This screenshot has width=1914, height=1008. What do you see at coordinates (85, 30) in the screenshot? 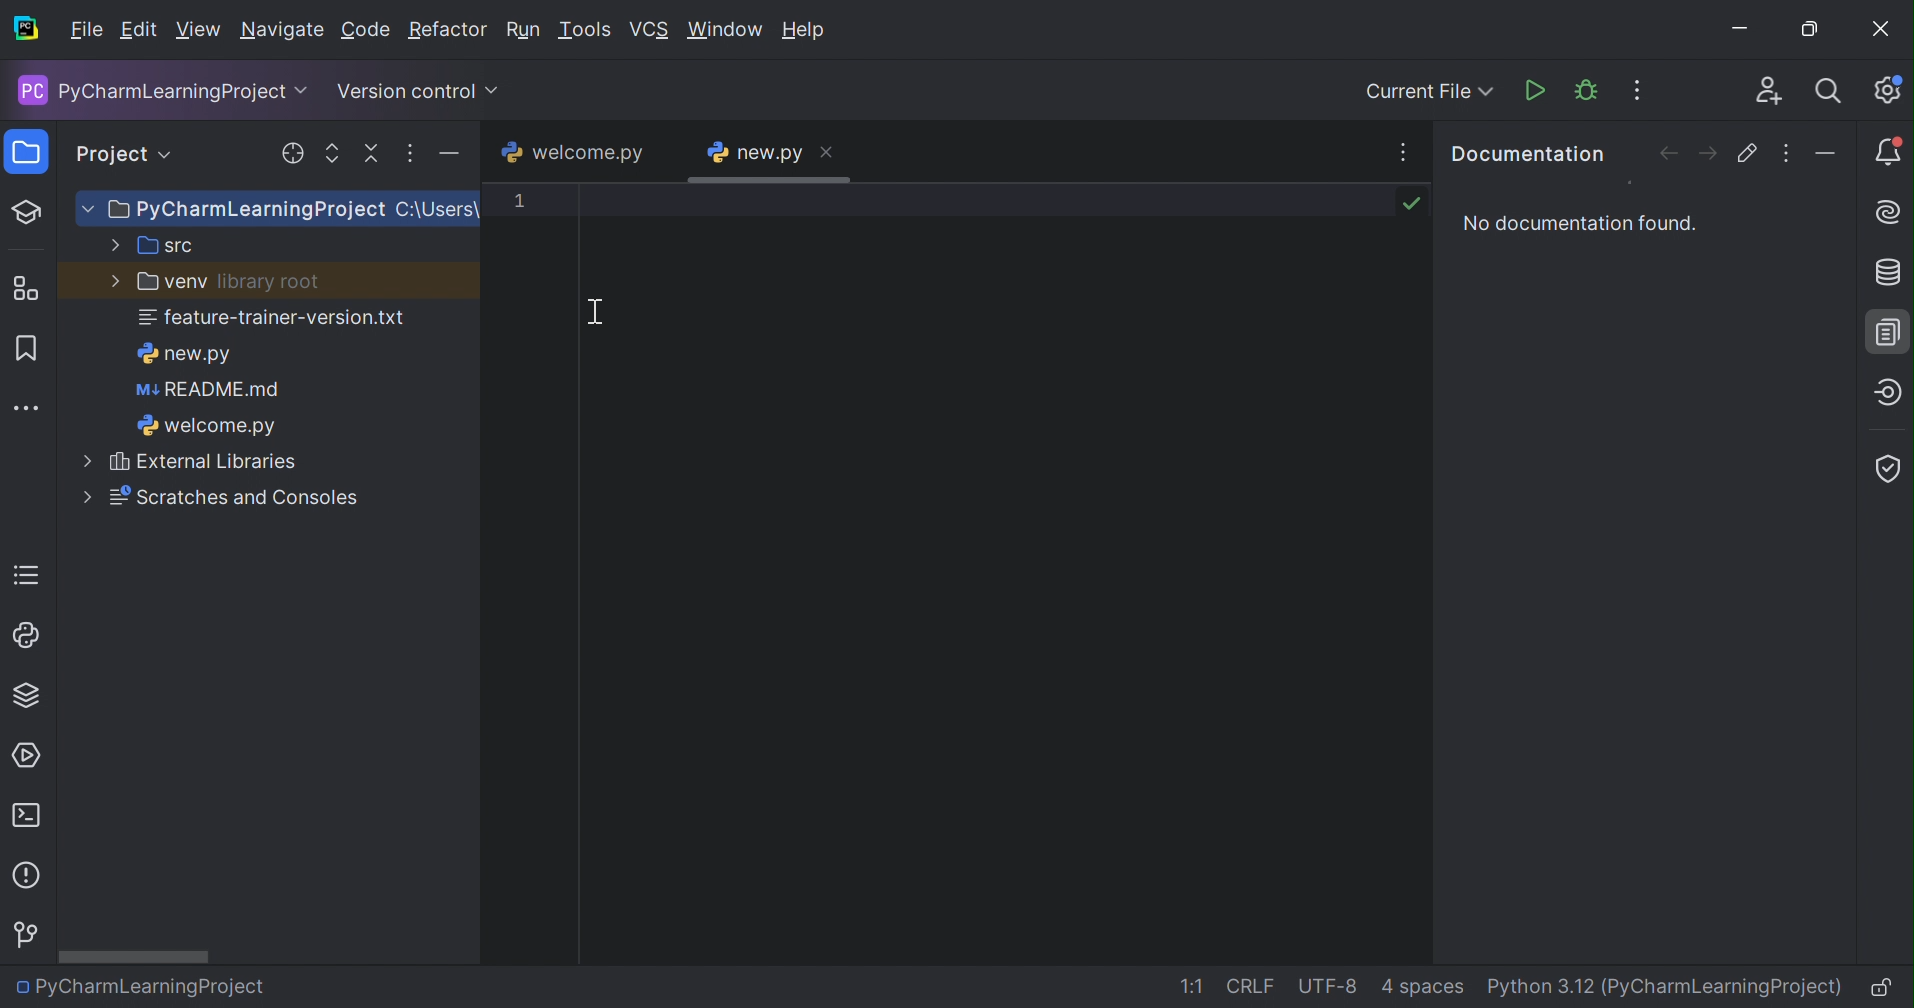
I see `File` at bounding box center [85, 30].